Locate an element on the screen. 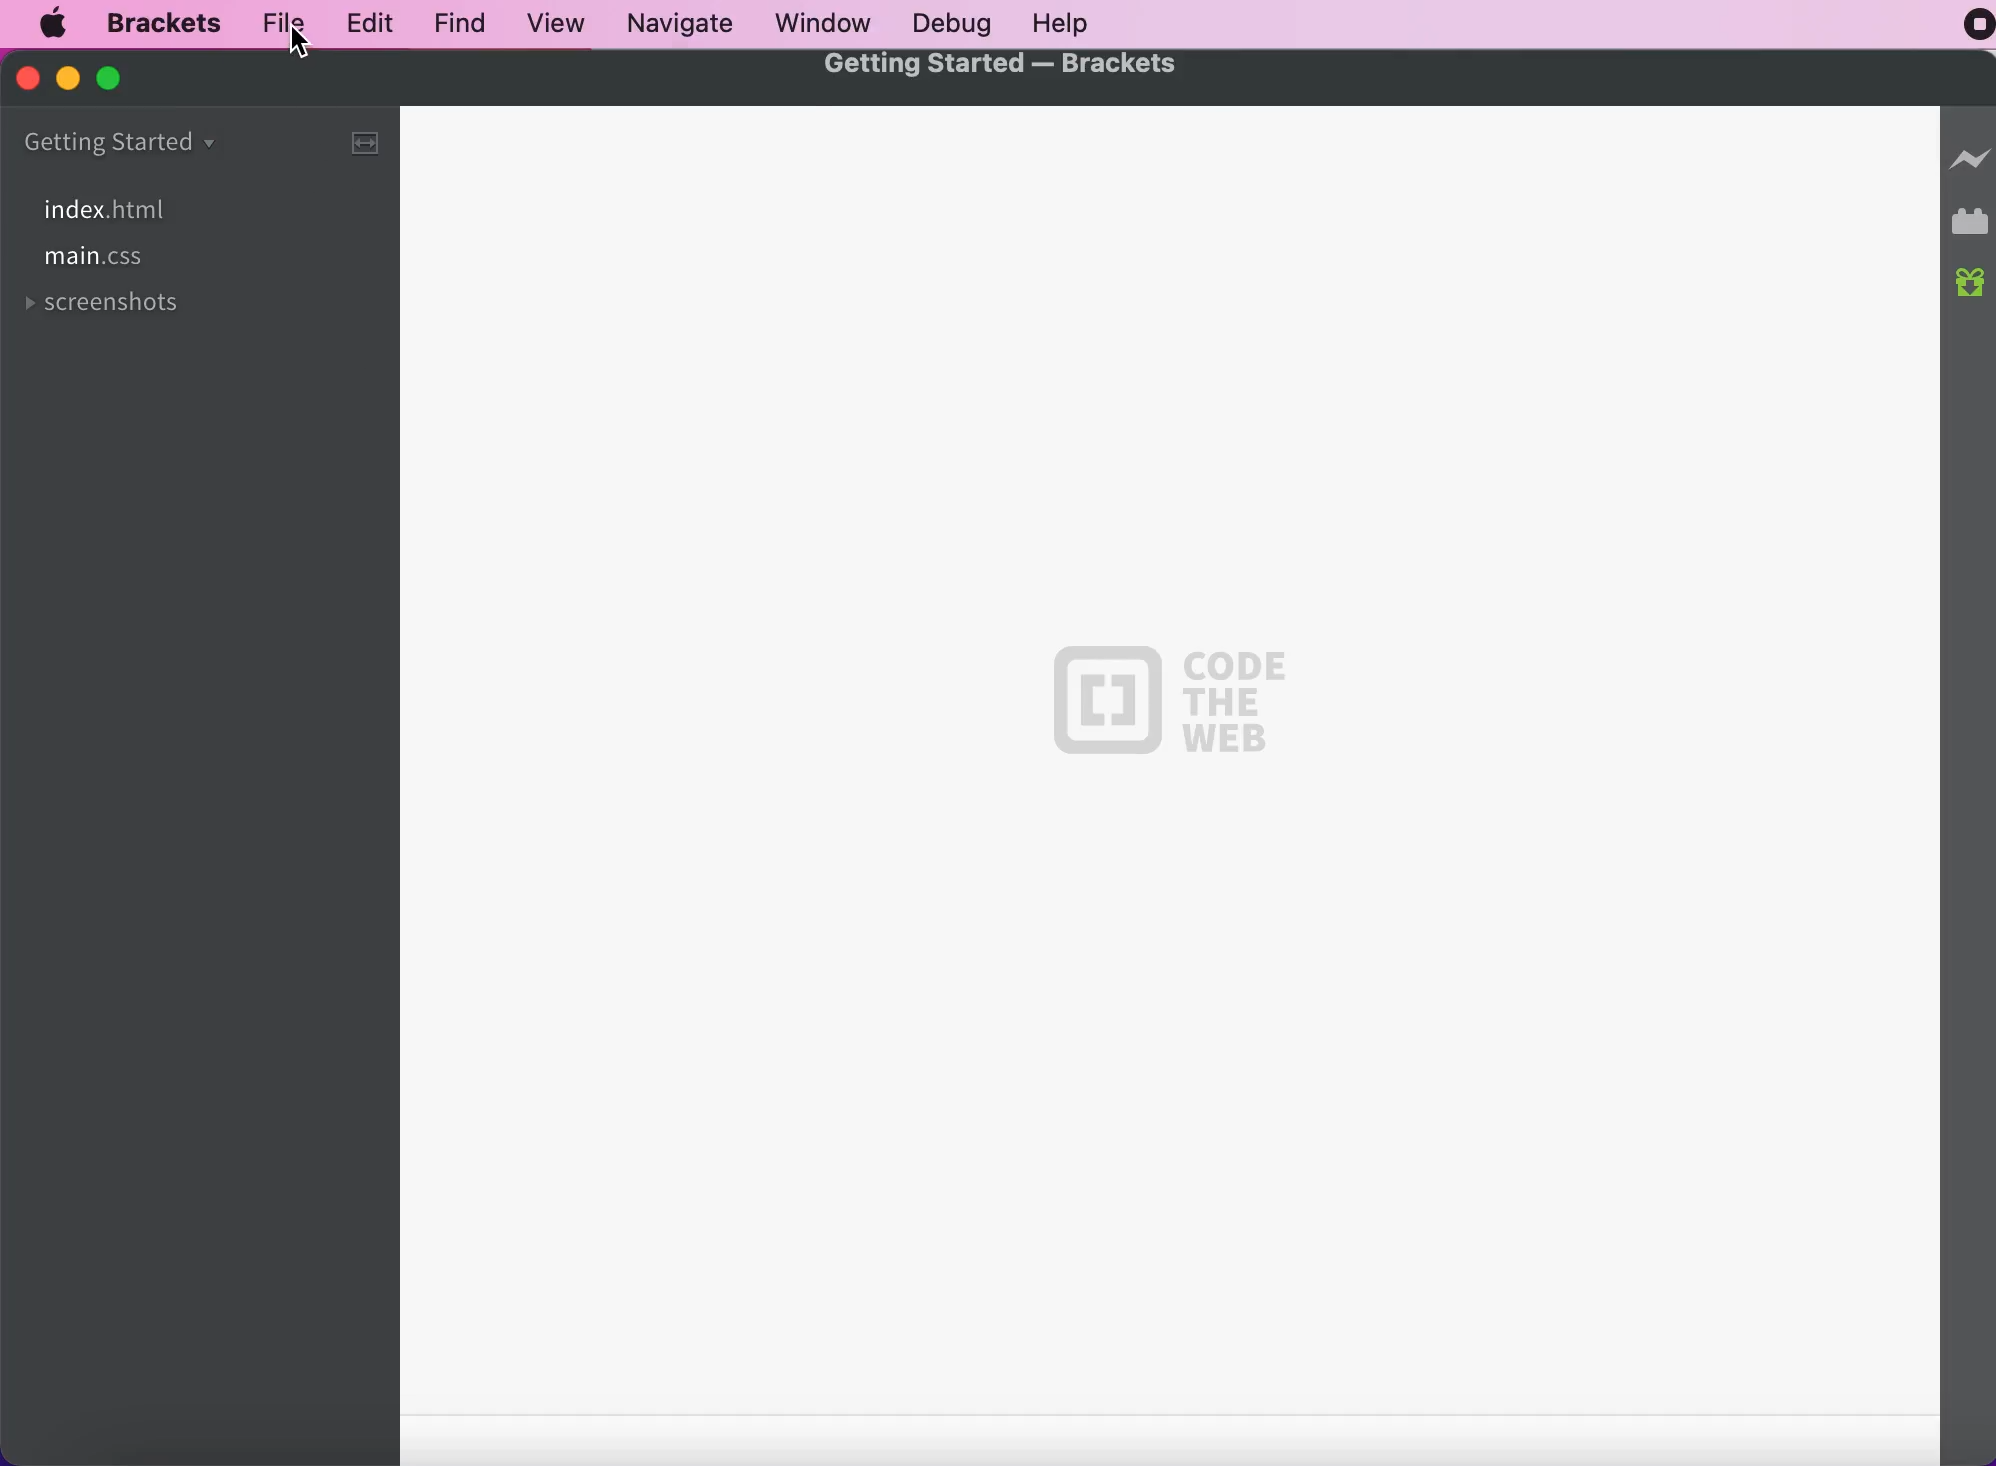  navigate is located at coordinates (689, 25).